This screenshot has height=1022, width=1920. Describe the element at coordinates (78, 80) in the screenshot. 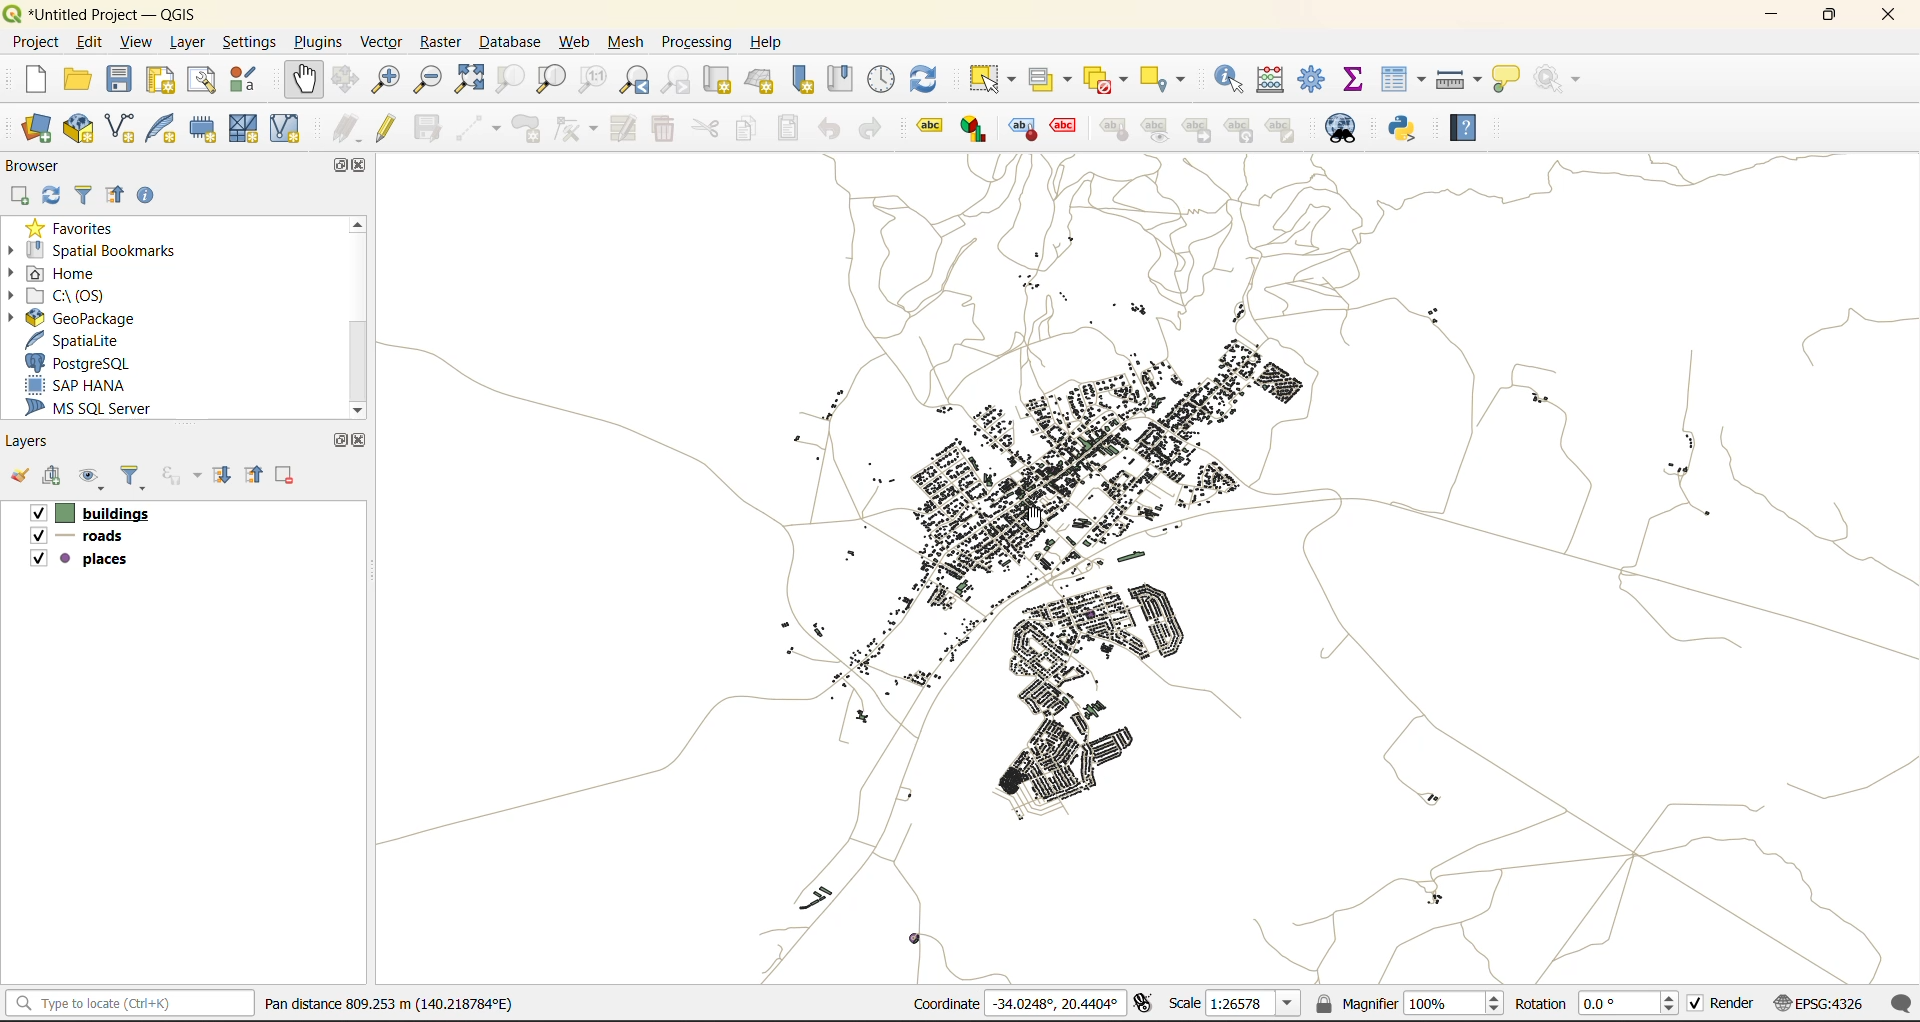

I see `open` at that location.